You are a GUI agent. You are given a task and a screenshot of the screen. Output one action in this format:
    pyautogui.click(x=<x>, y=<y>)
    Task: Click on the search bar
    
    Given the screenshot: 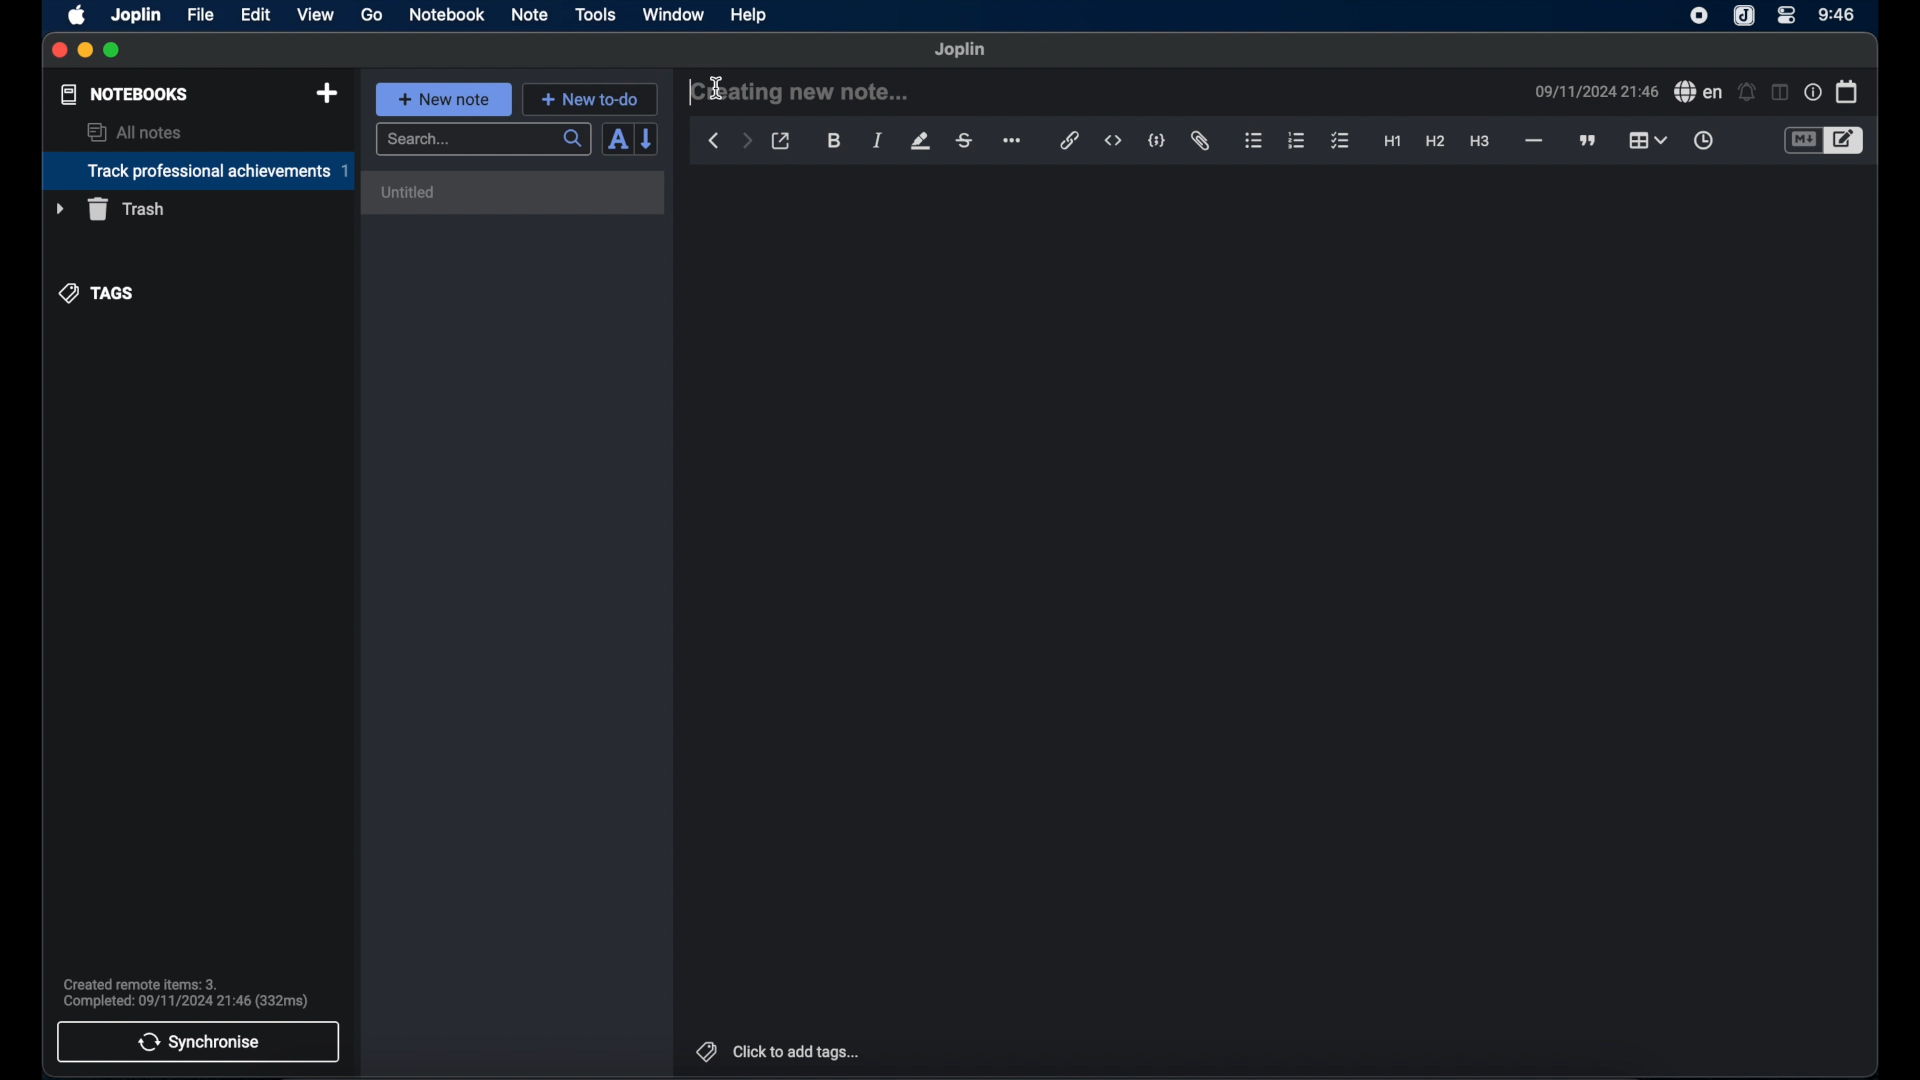 What is the action you would take?
    pyautogui.click(x=483, y=140)
    